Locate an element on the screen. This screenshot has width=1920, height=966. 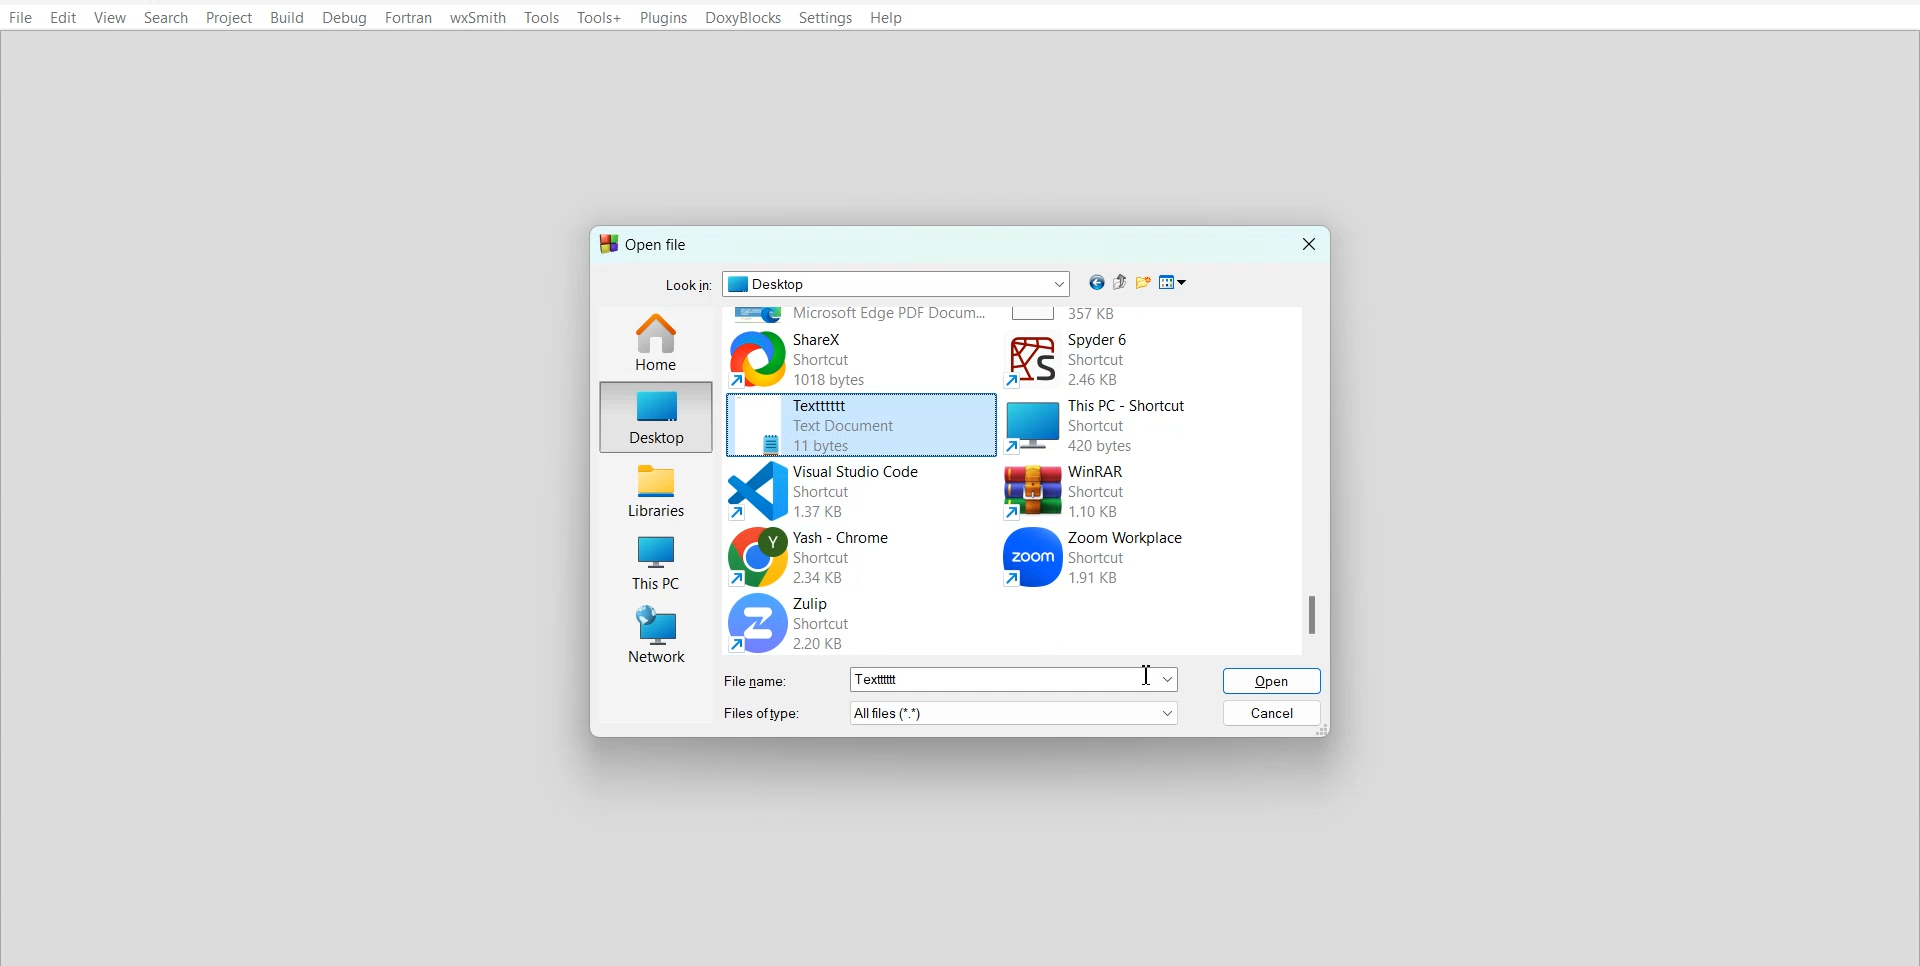
Debug is located at coordinates (344, 19).